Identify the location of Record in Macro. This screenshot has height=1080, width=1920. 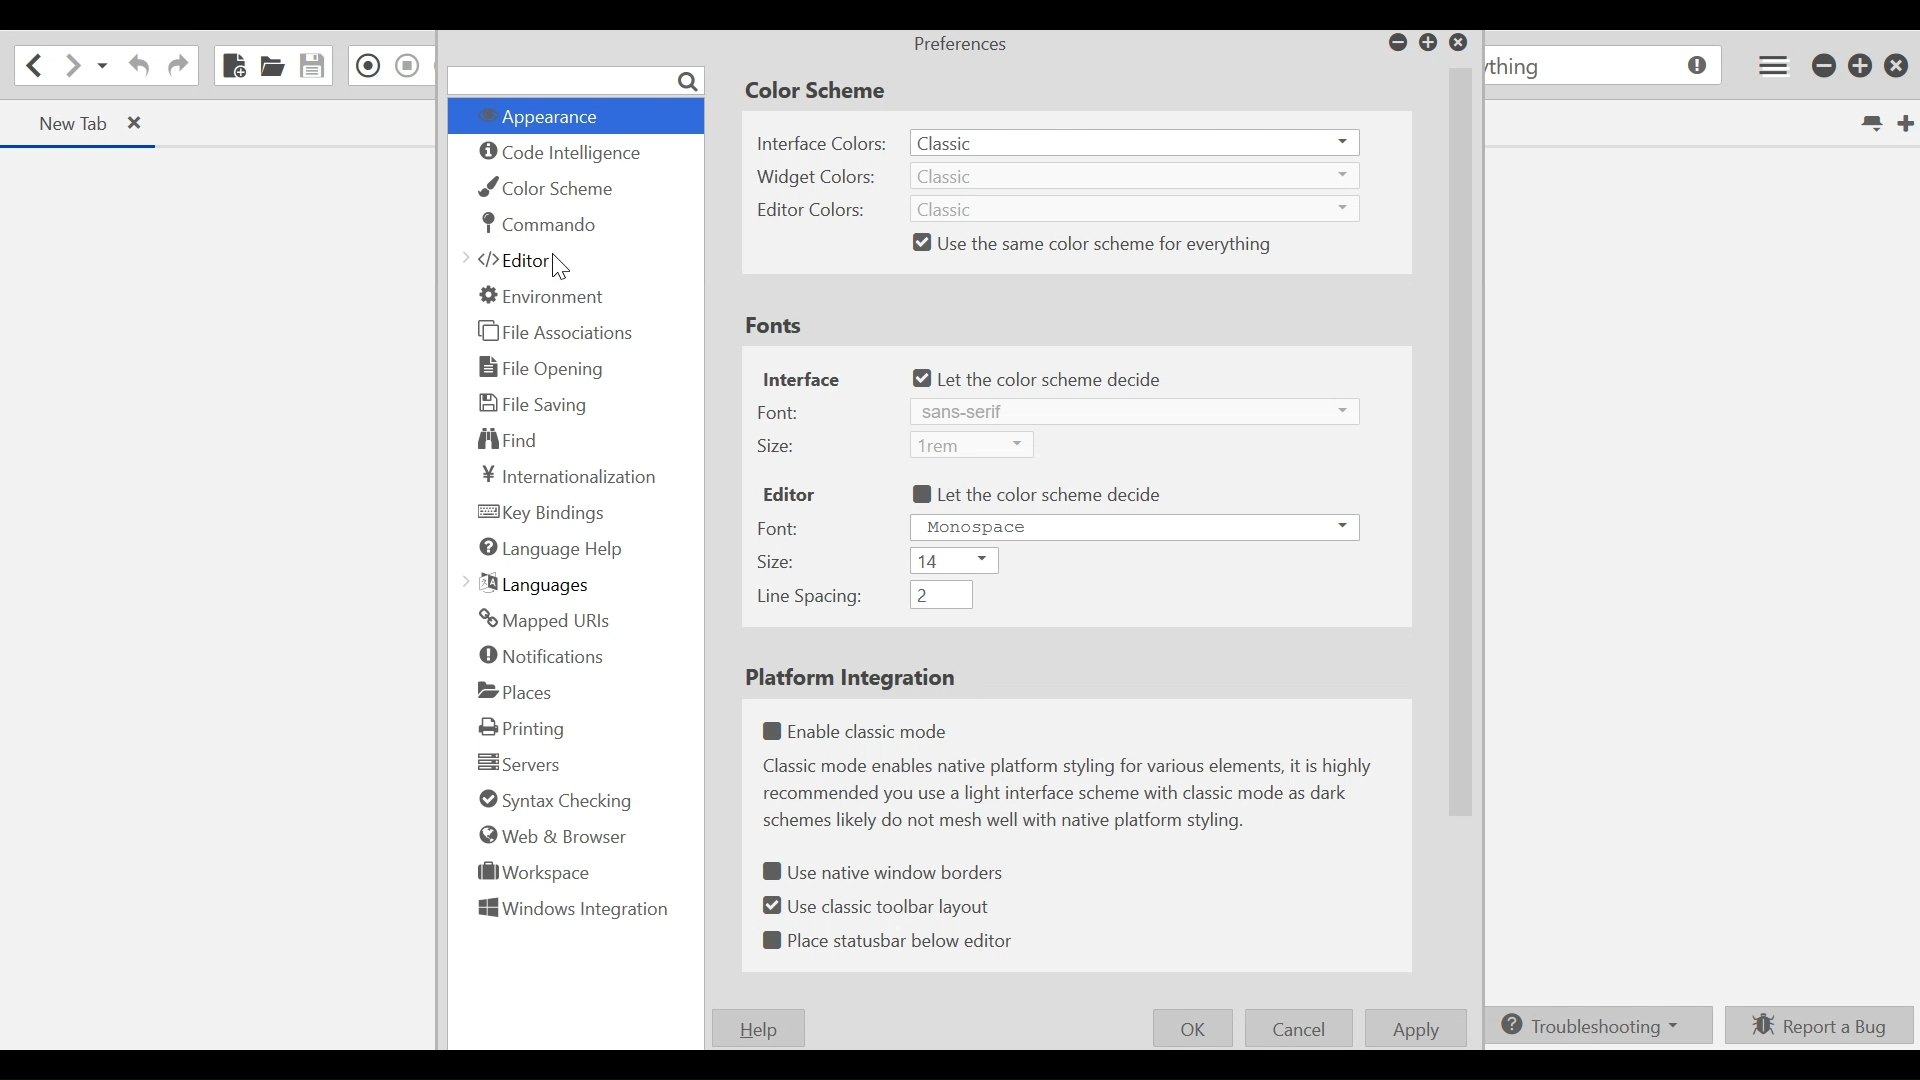
(365, 66).